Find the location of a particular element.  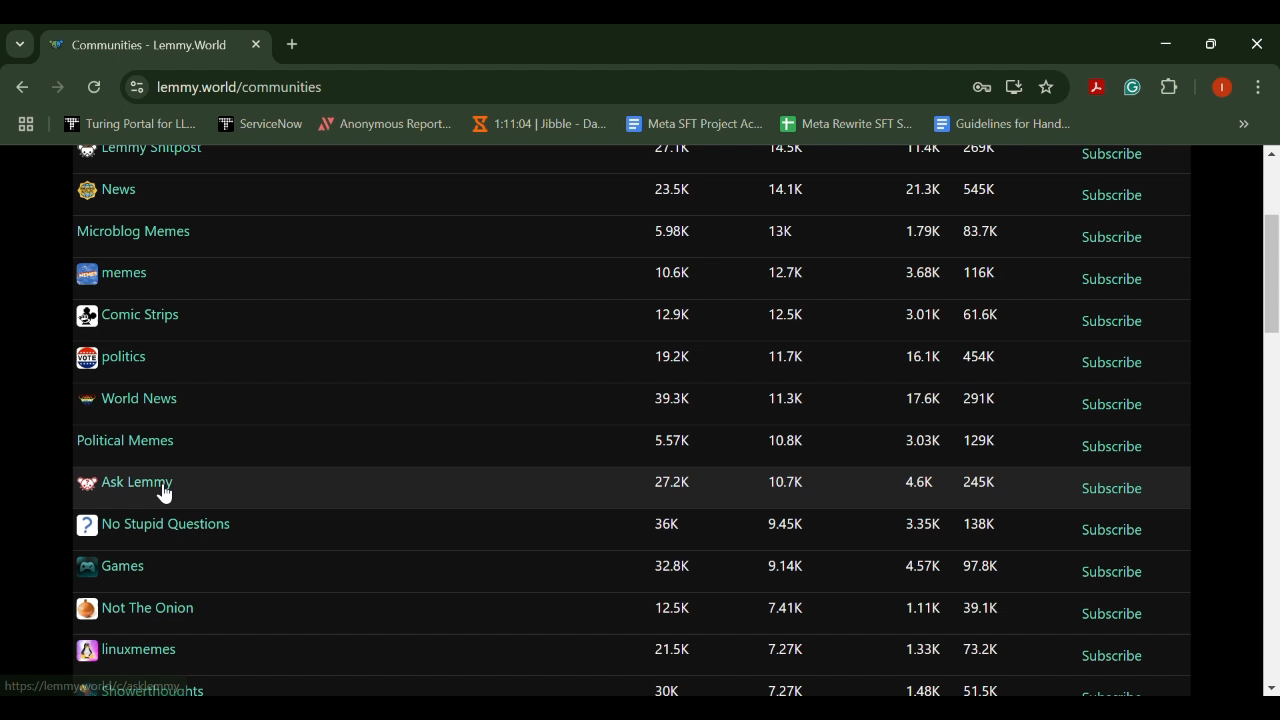

News is located at coordinates (108, 191).